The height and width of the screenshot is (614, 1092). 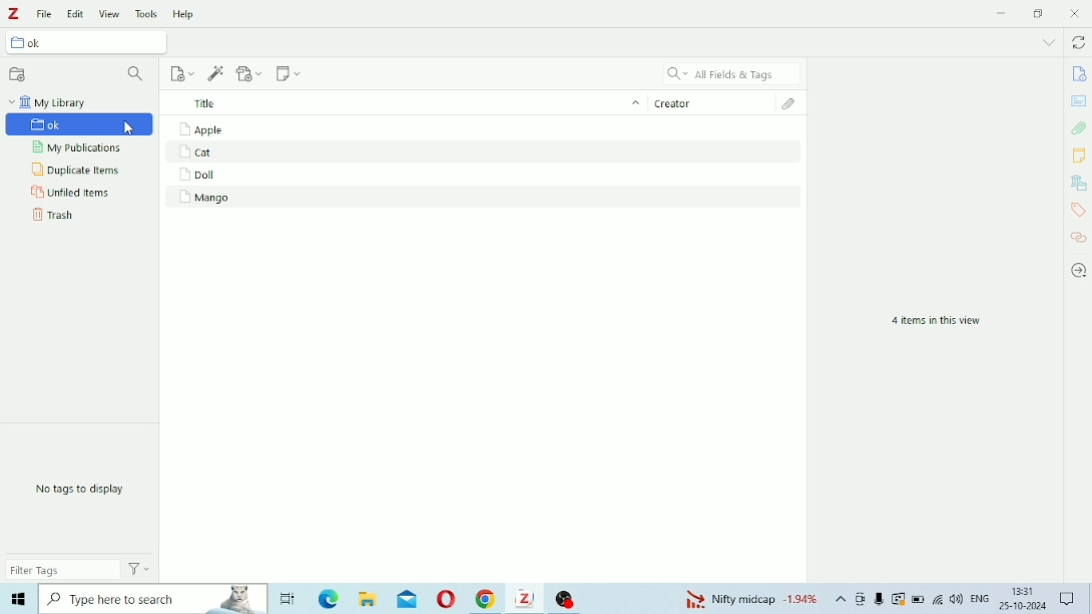 I want to click on Filter Collections, so click(x=138, y=75).